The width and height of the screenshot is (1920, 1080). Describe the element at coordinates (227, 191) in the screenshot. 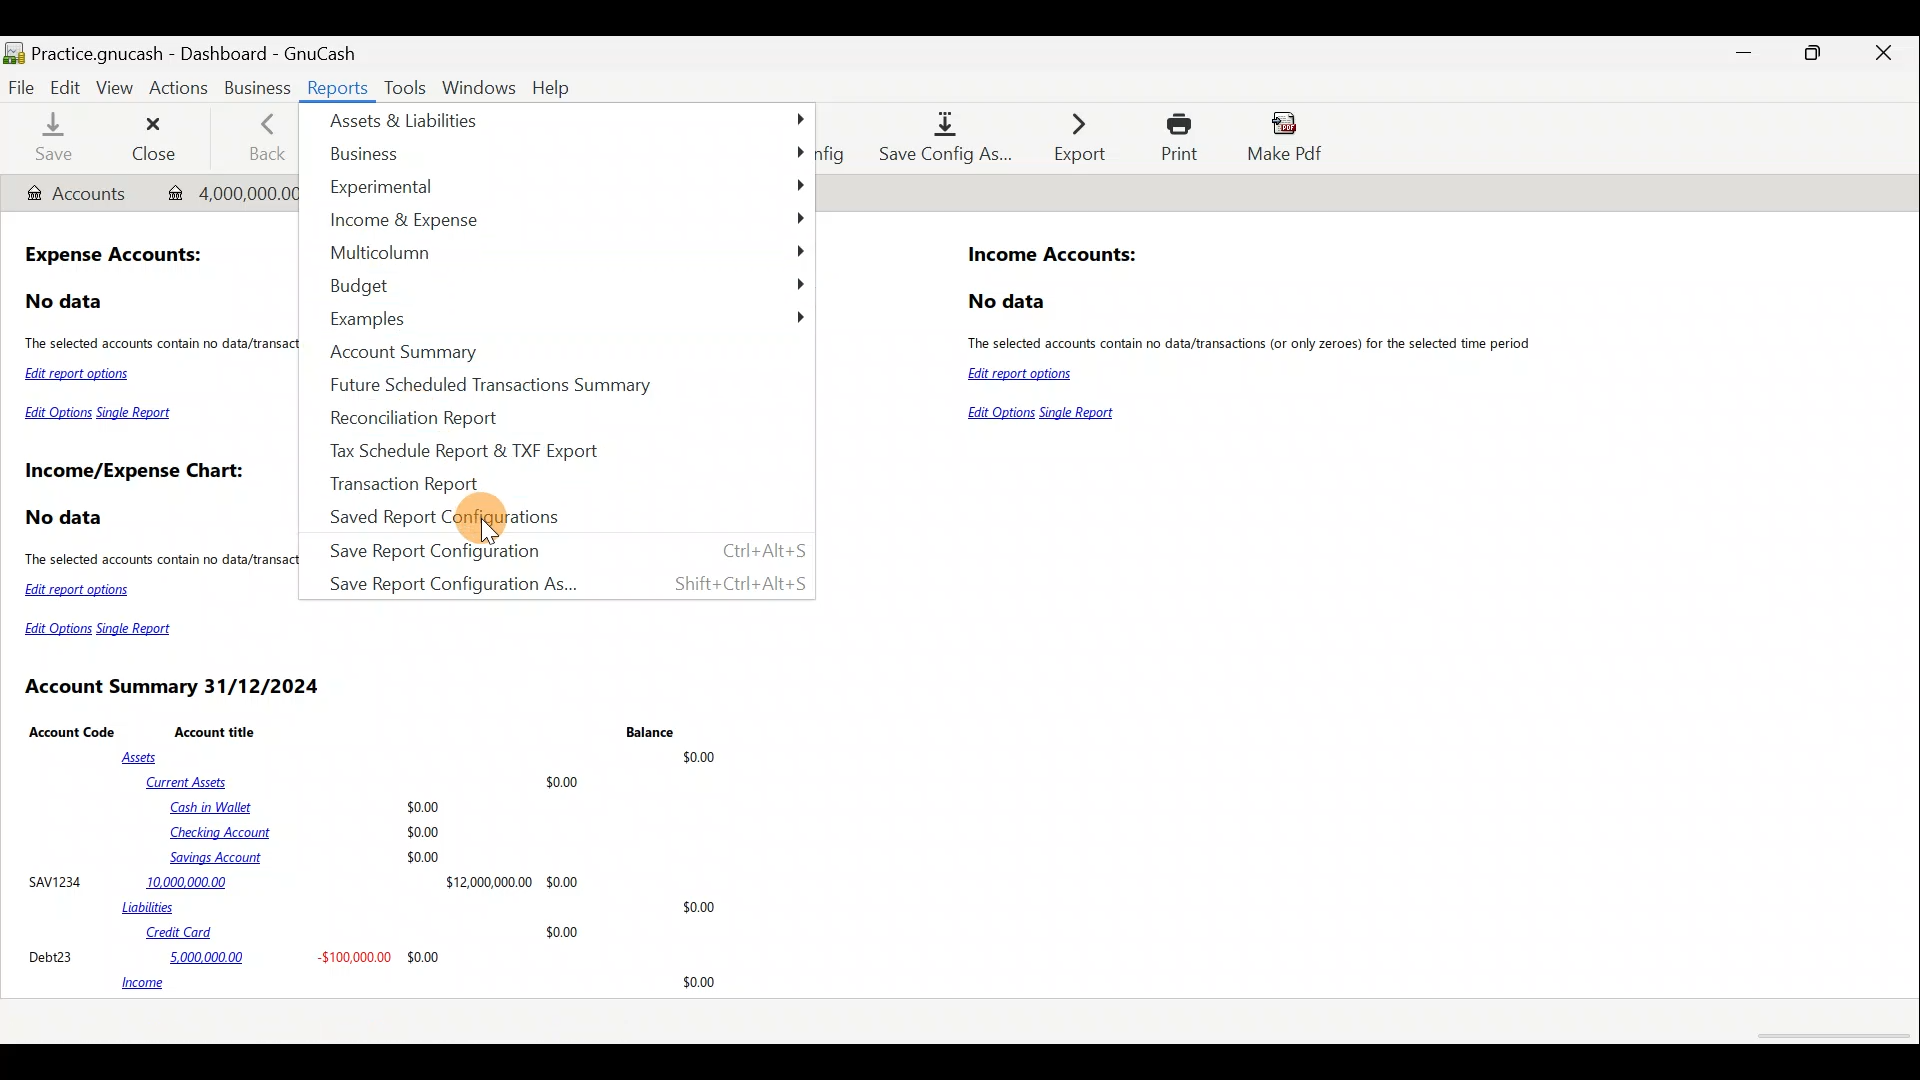

I see `Transaction` at that location.